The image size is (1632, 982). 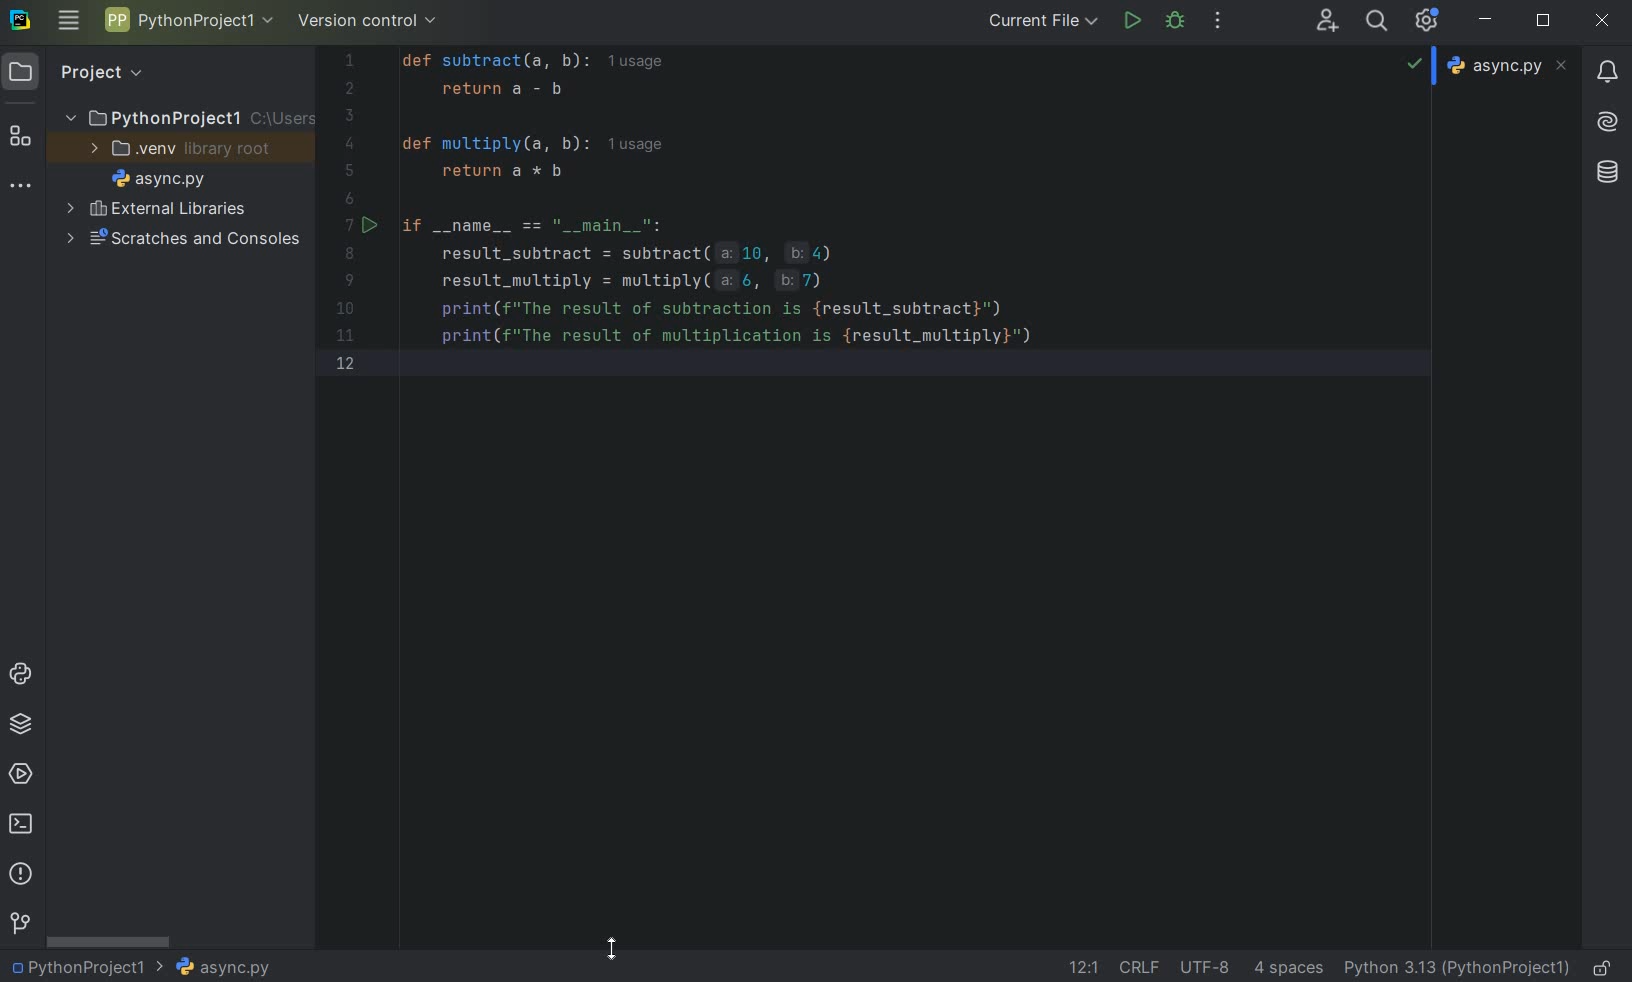 I want to click on close, so click(x=1603, y=22).